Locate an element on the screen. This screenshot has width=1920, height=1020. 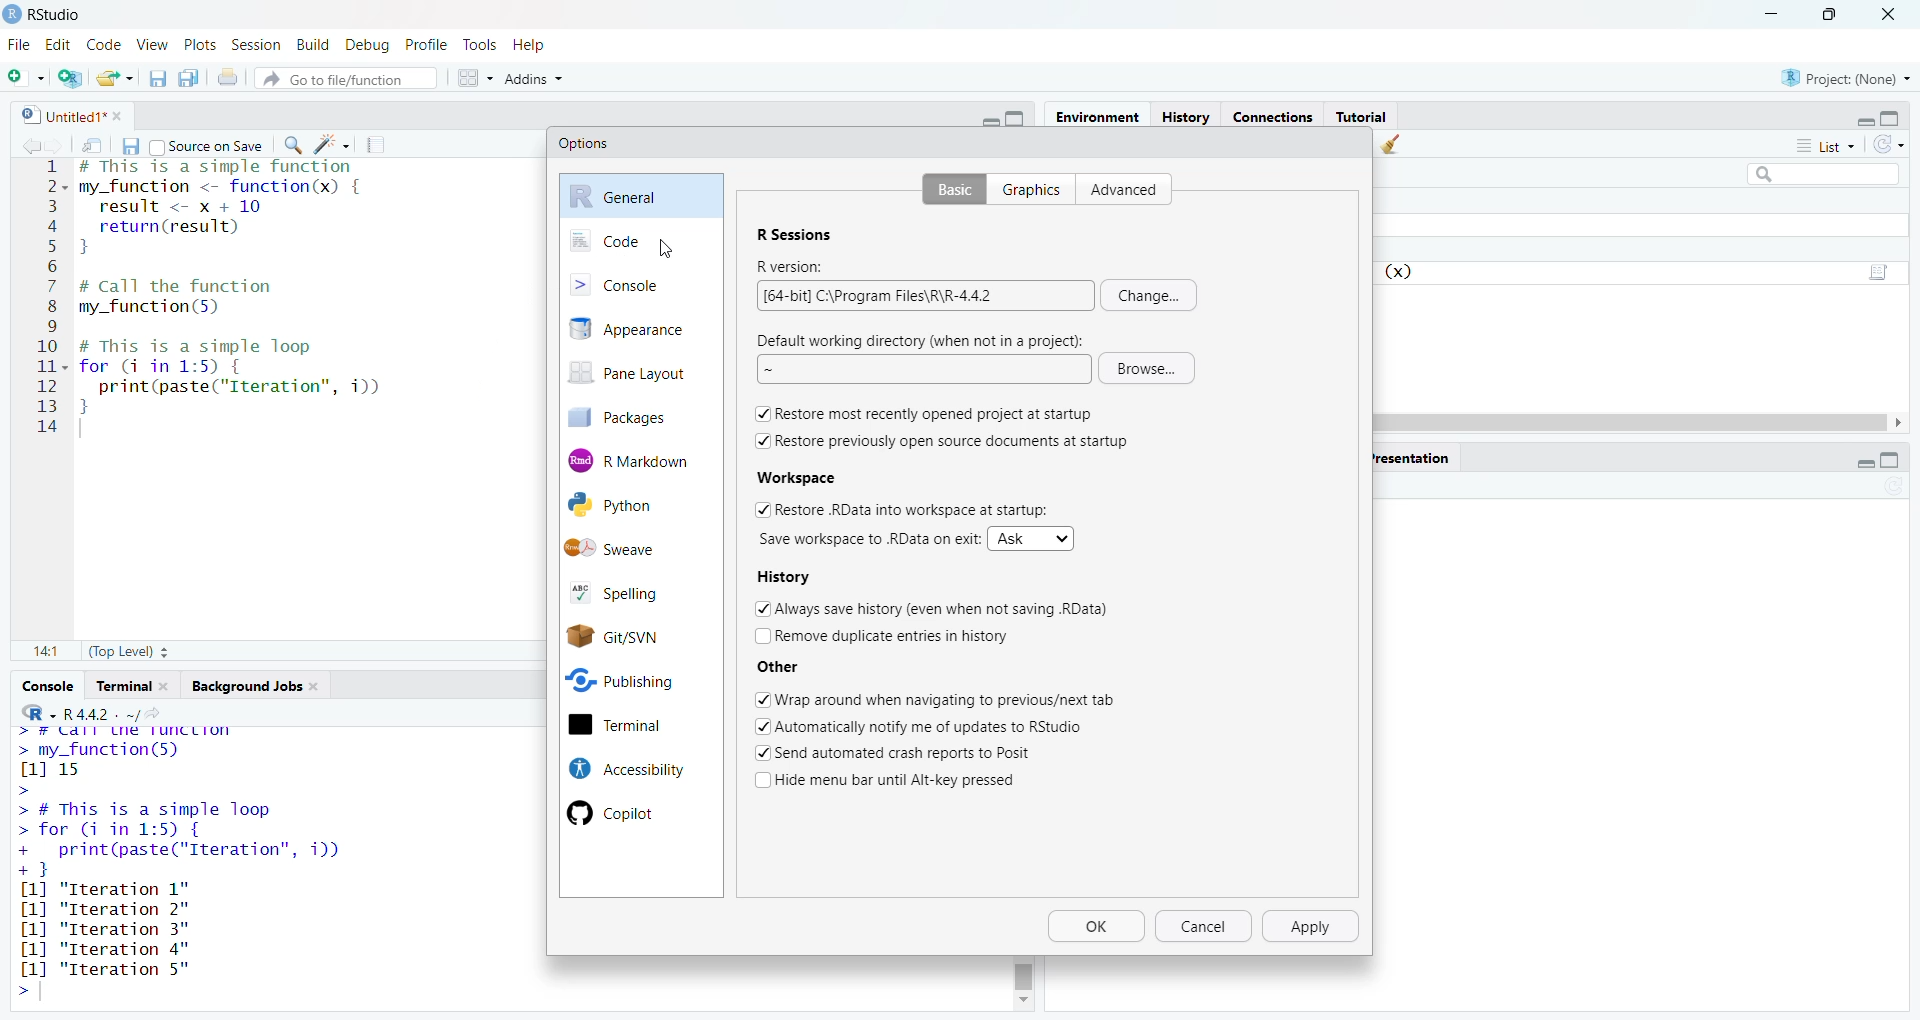
cancel is located at coordinates (1206, 928).